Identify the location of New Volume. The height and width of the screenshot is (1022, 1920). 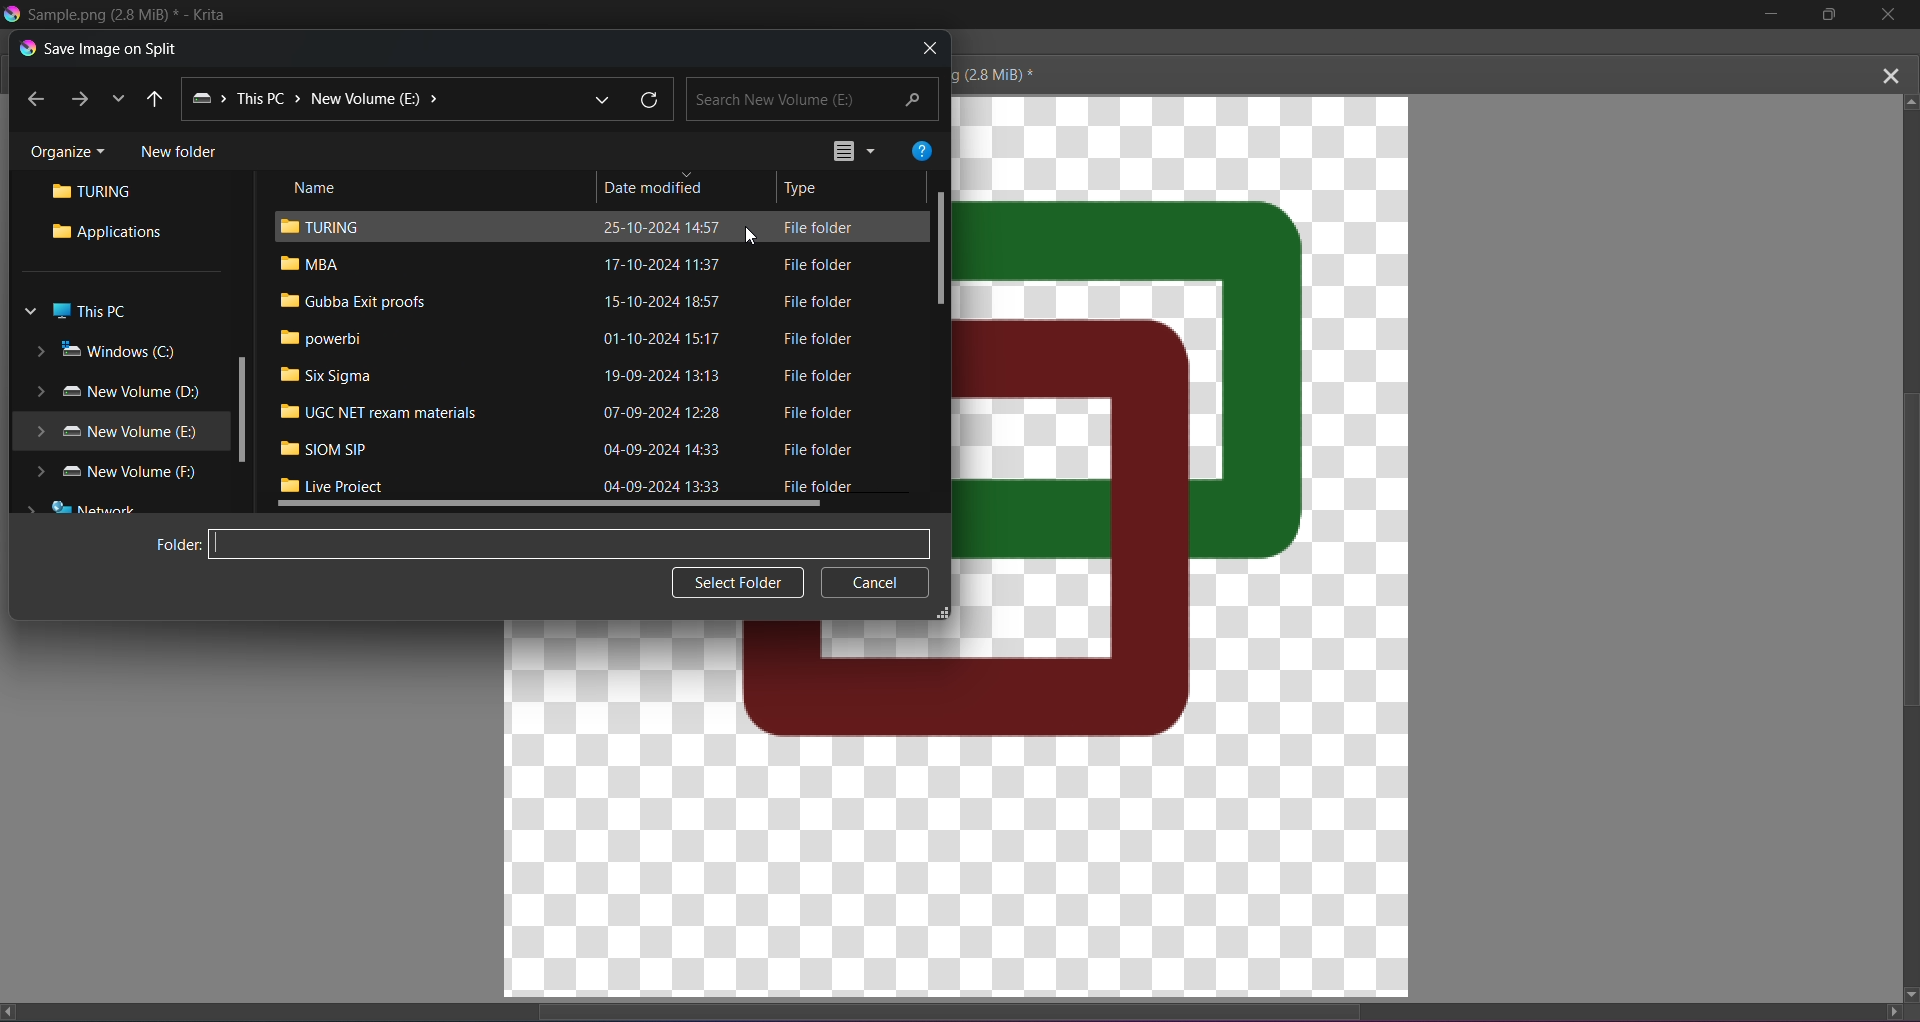
(360, 100).